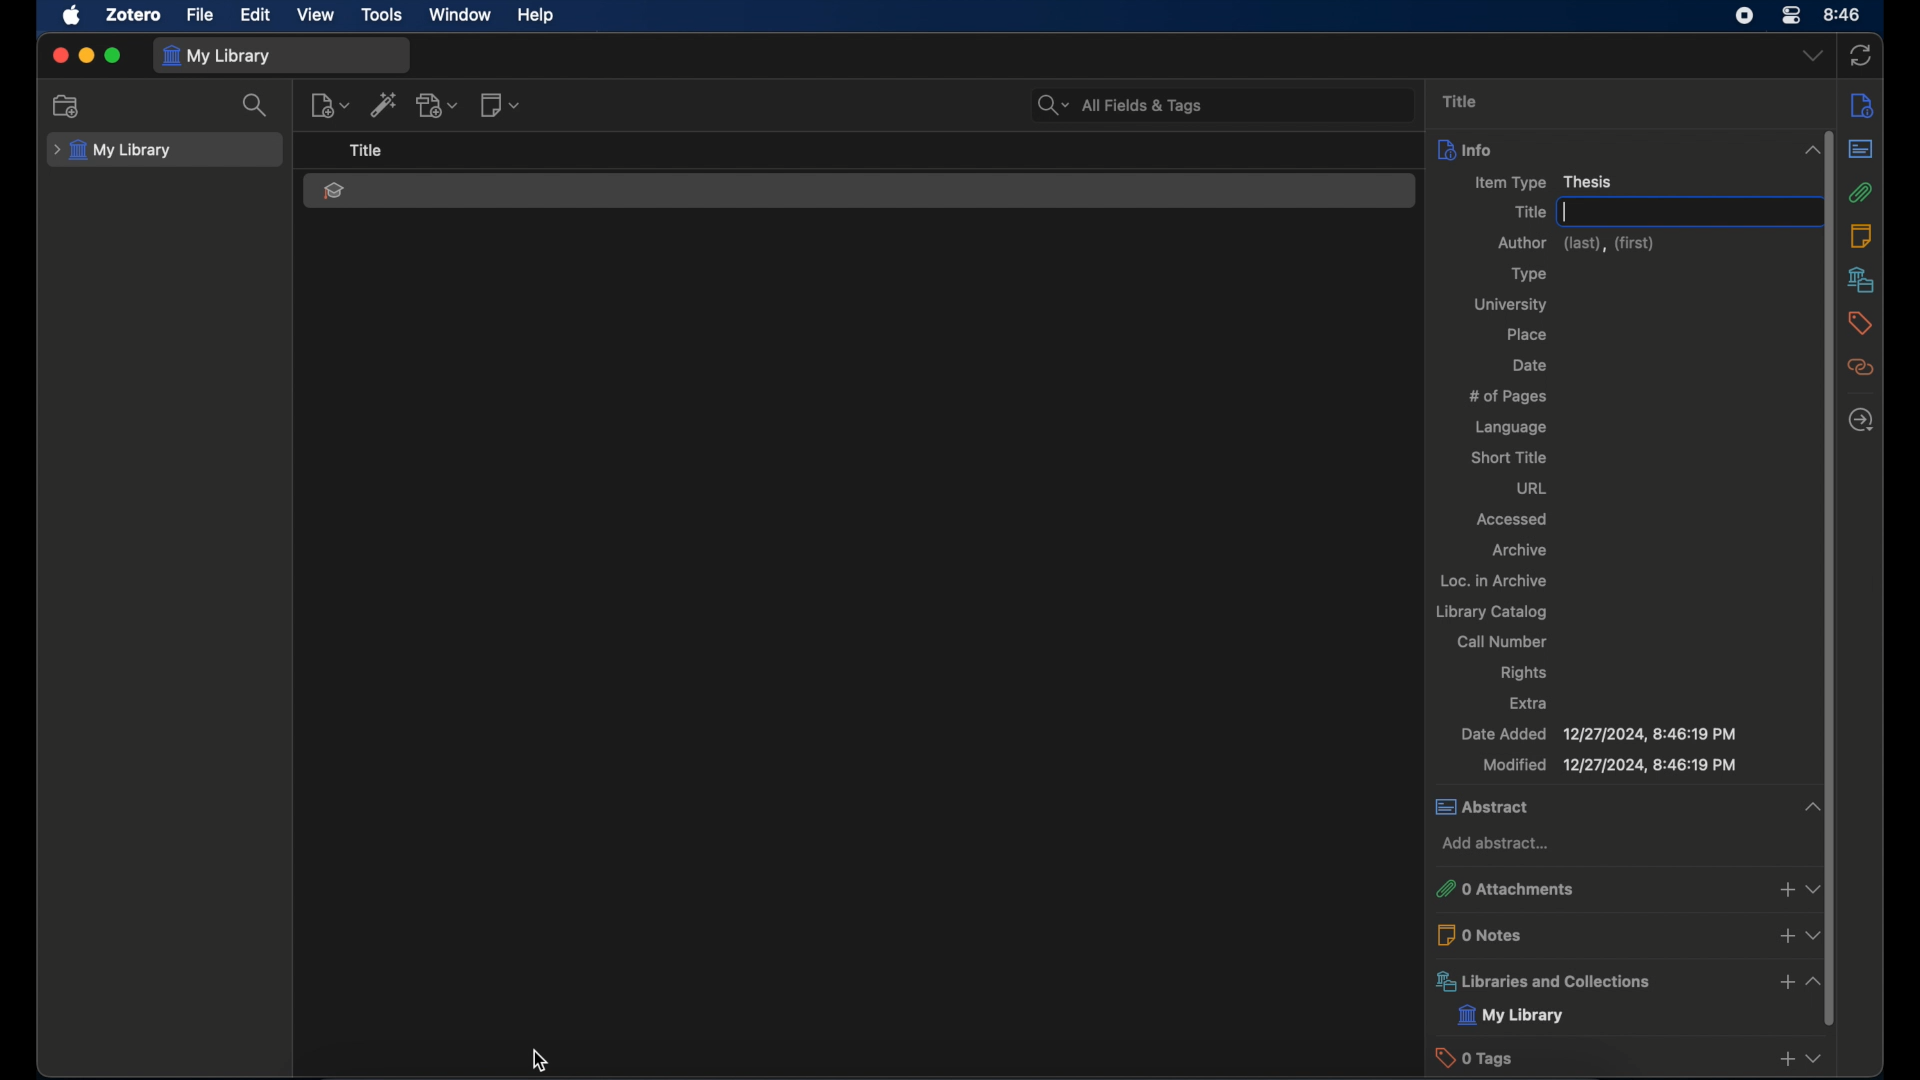 The height and width of the screenshot is (1080, 1920). I want to click on libraries, so click(1594, 981).